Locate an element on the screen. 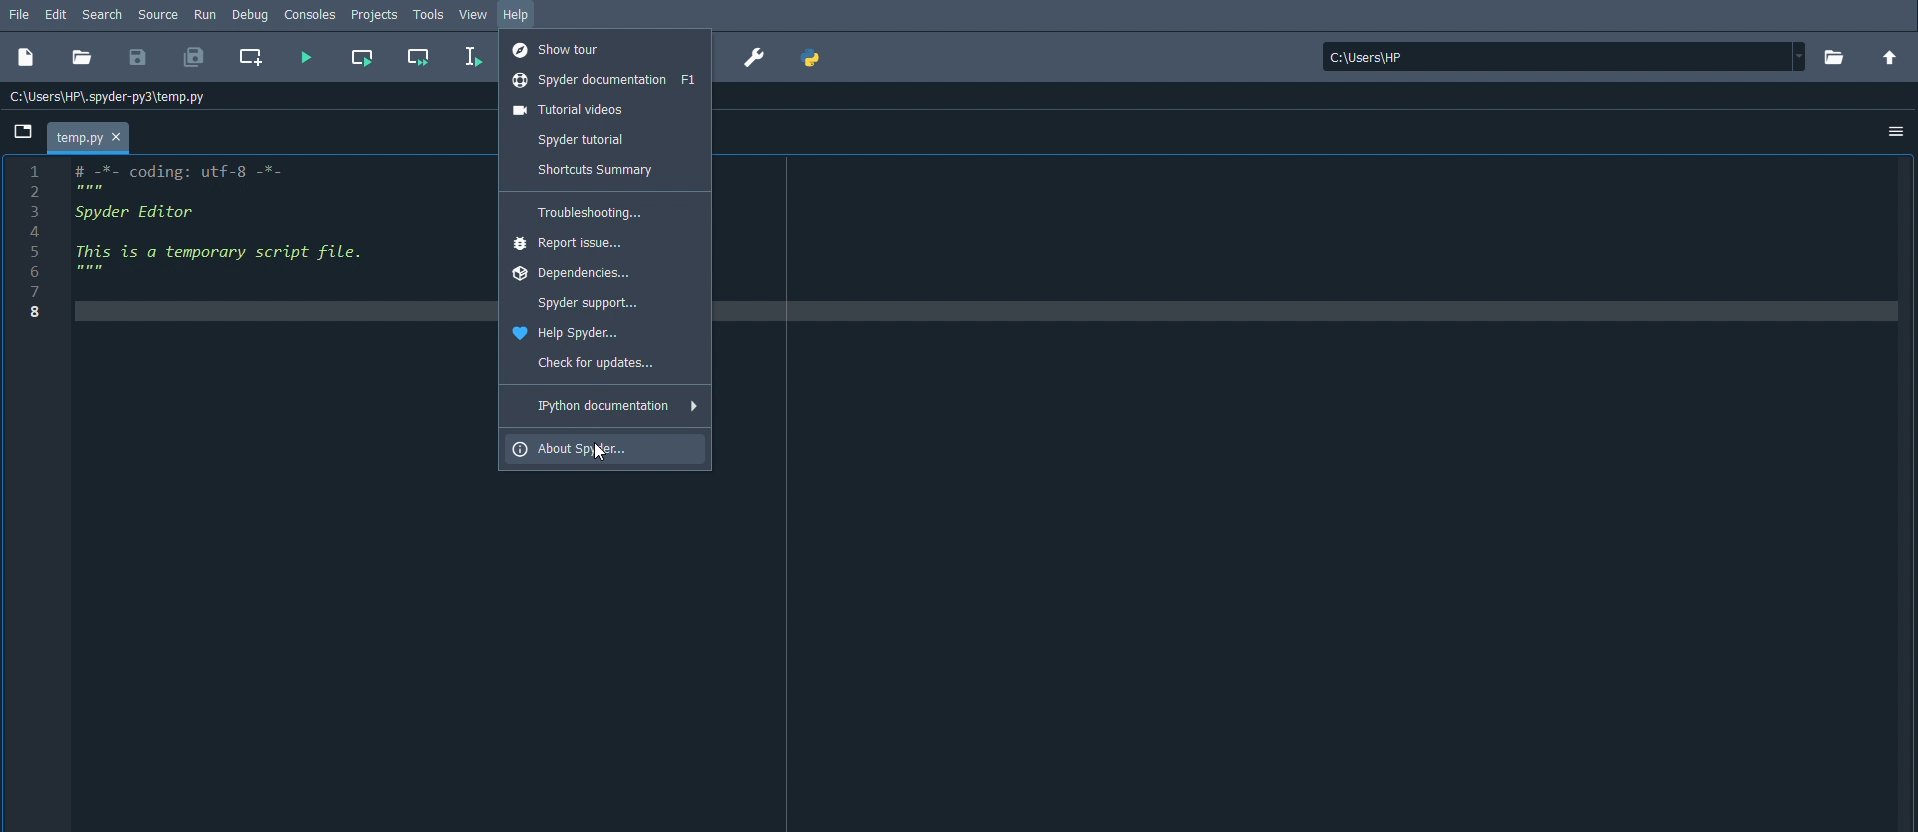 This screenshot has width=1918, height=832. Tools is located at coordinates (429, 14).